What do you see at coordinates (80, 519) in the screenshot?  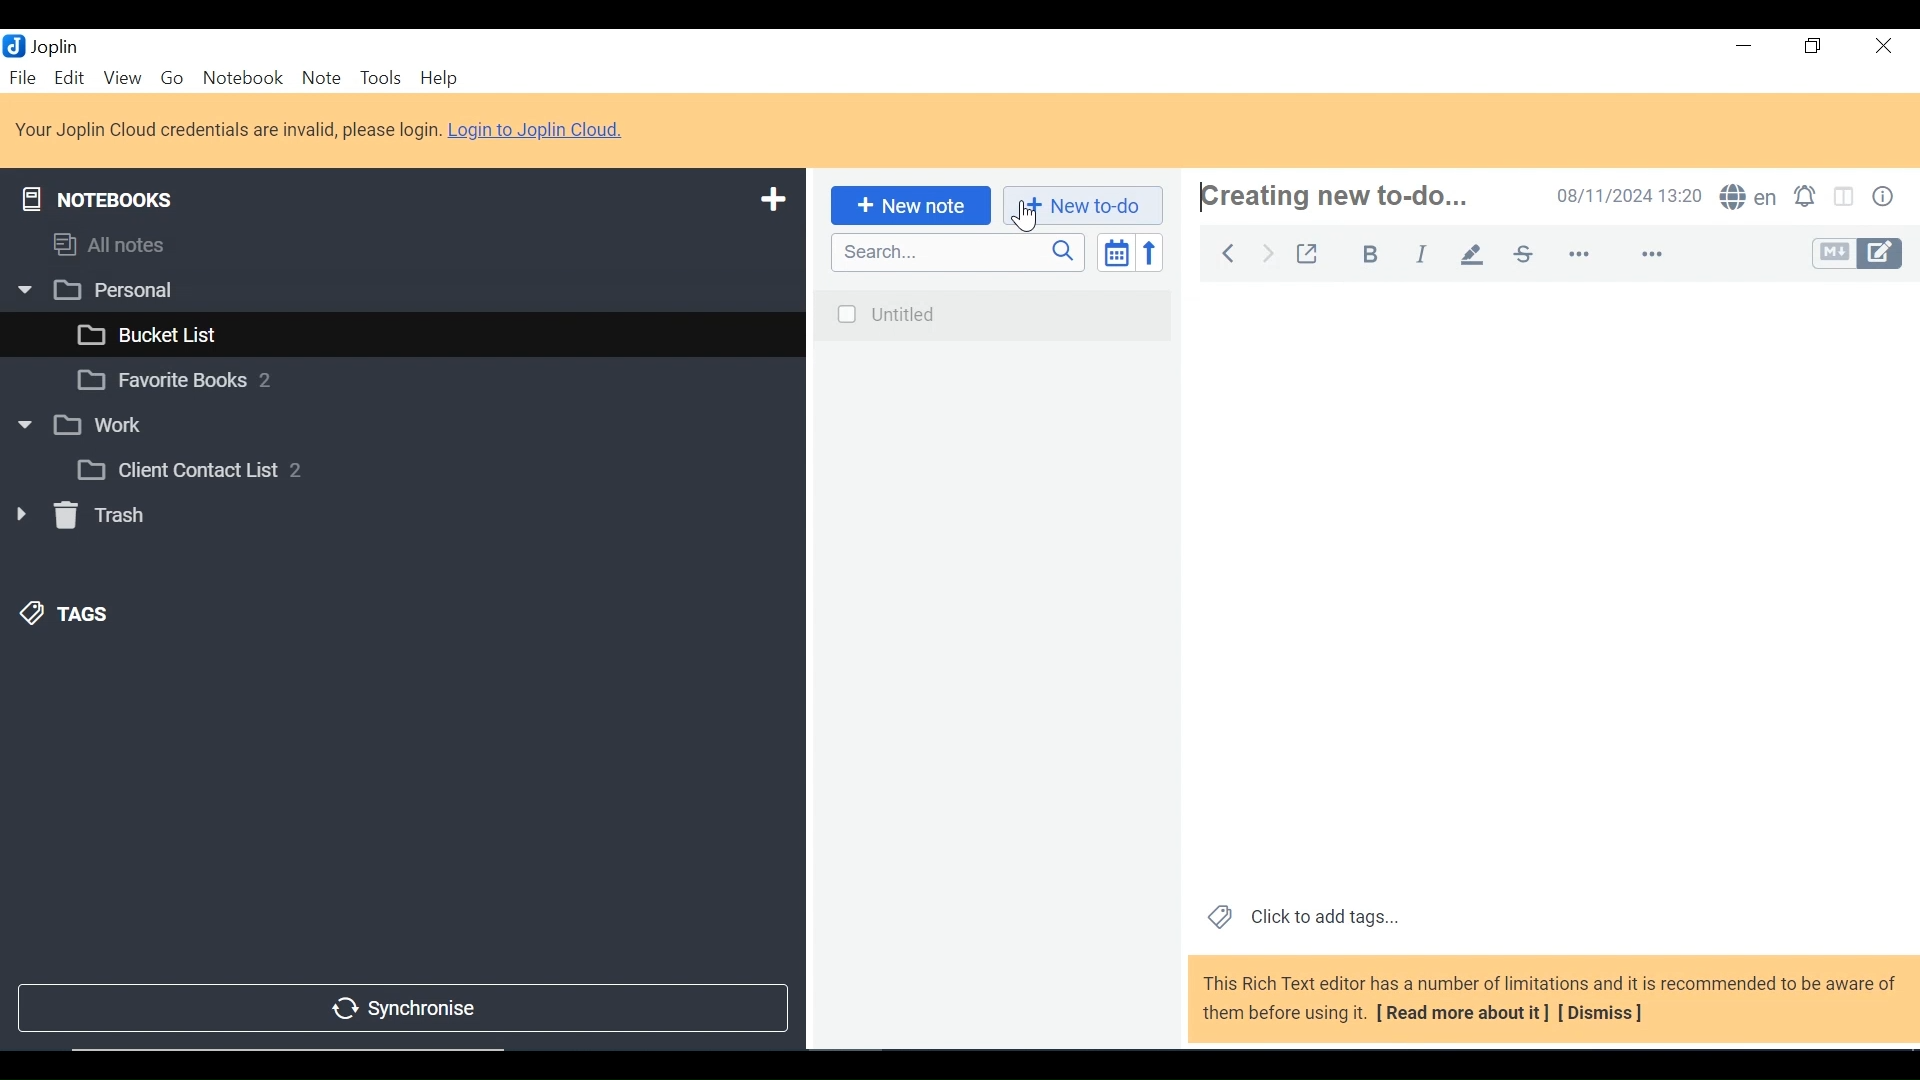 I see `Trash` at bounding box center [80, 519].